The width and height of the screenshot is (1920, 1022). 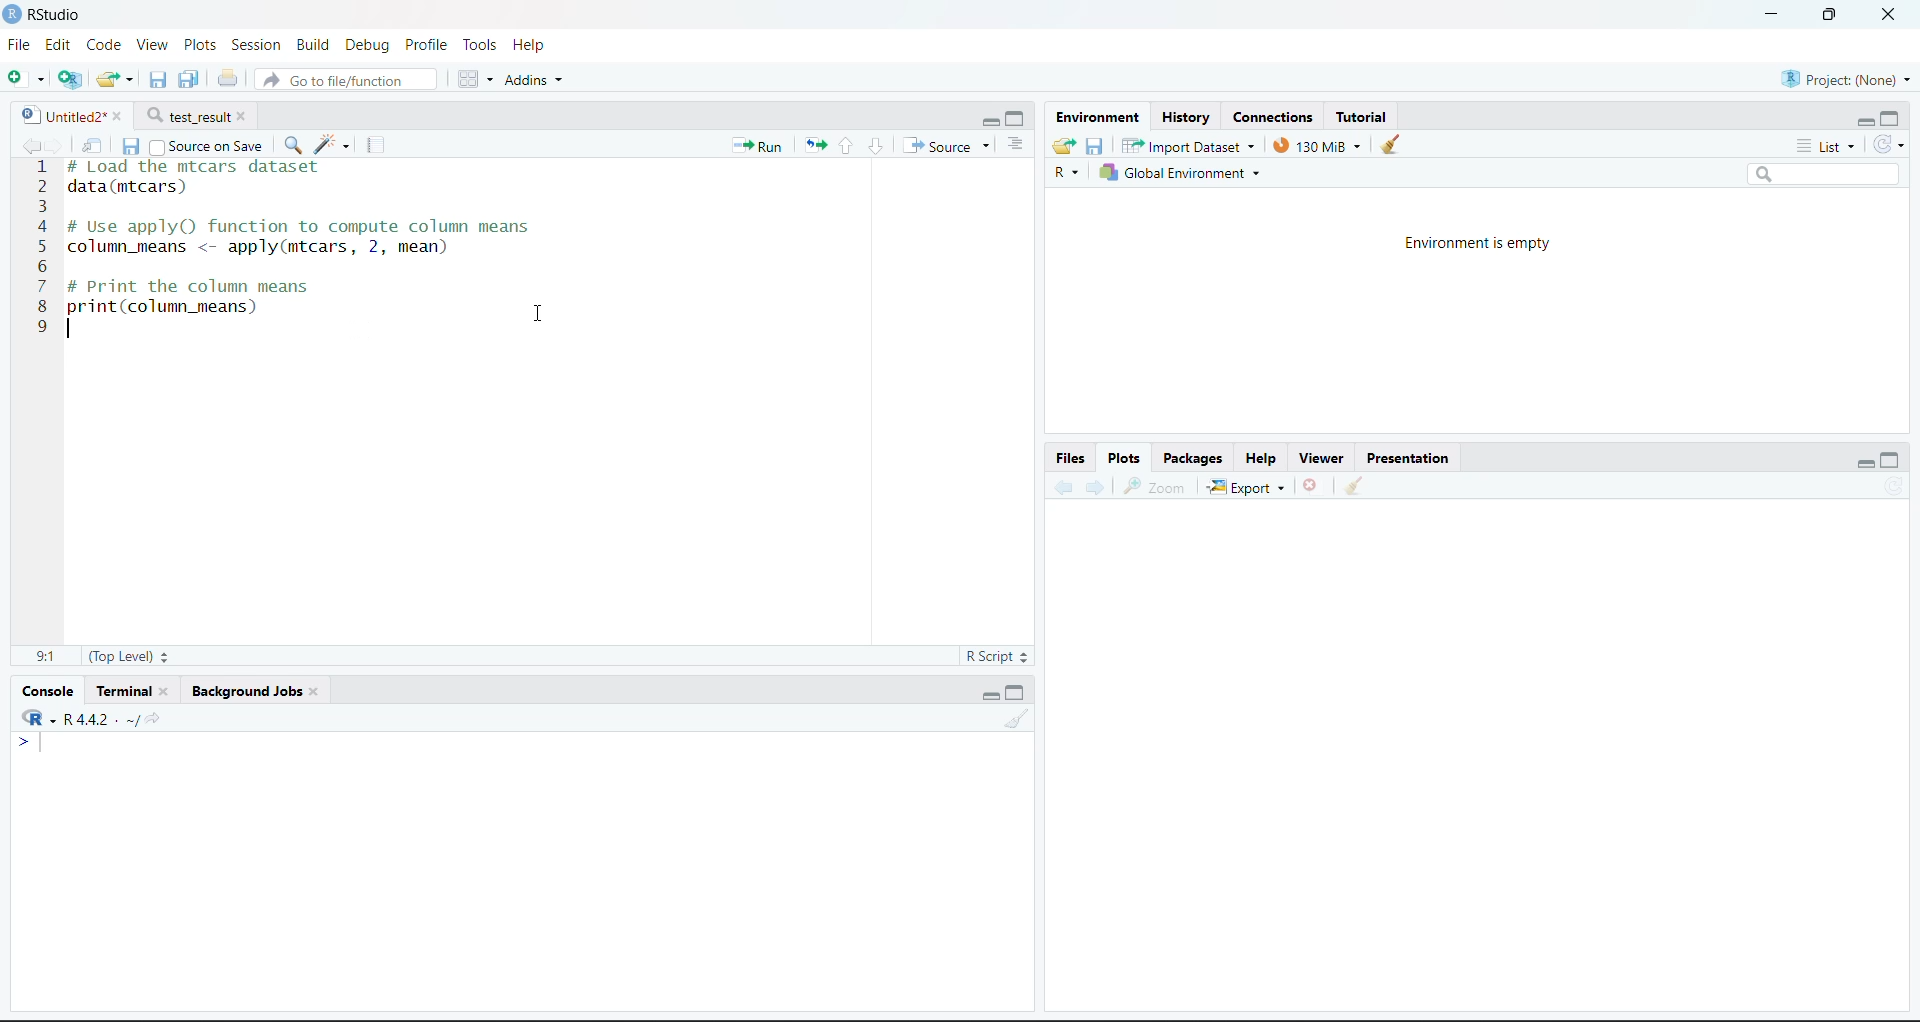 What do you see at coordinates (536, 45) in the screenshot?
I see `Help` at bounding box center [536, 45].